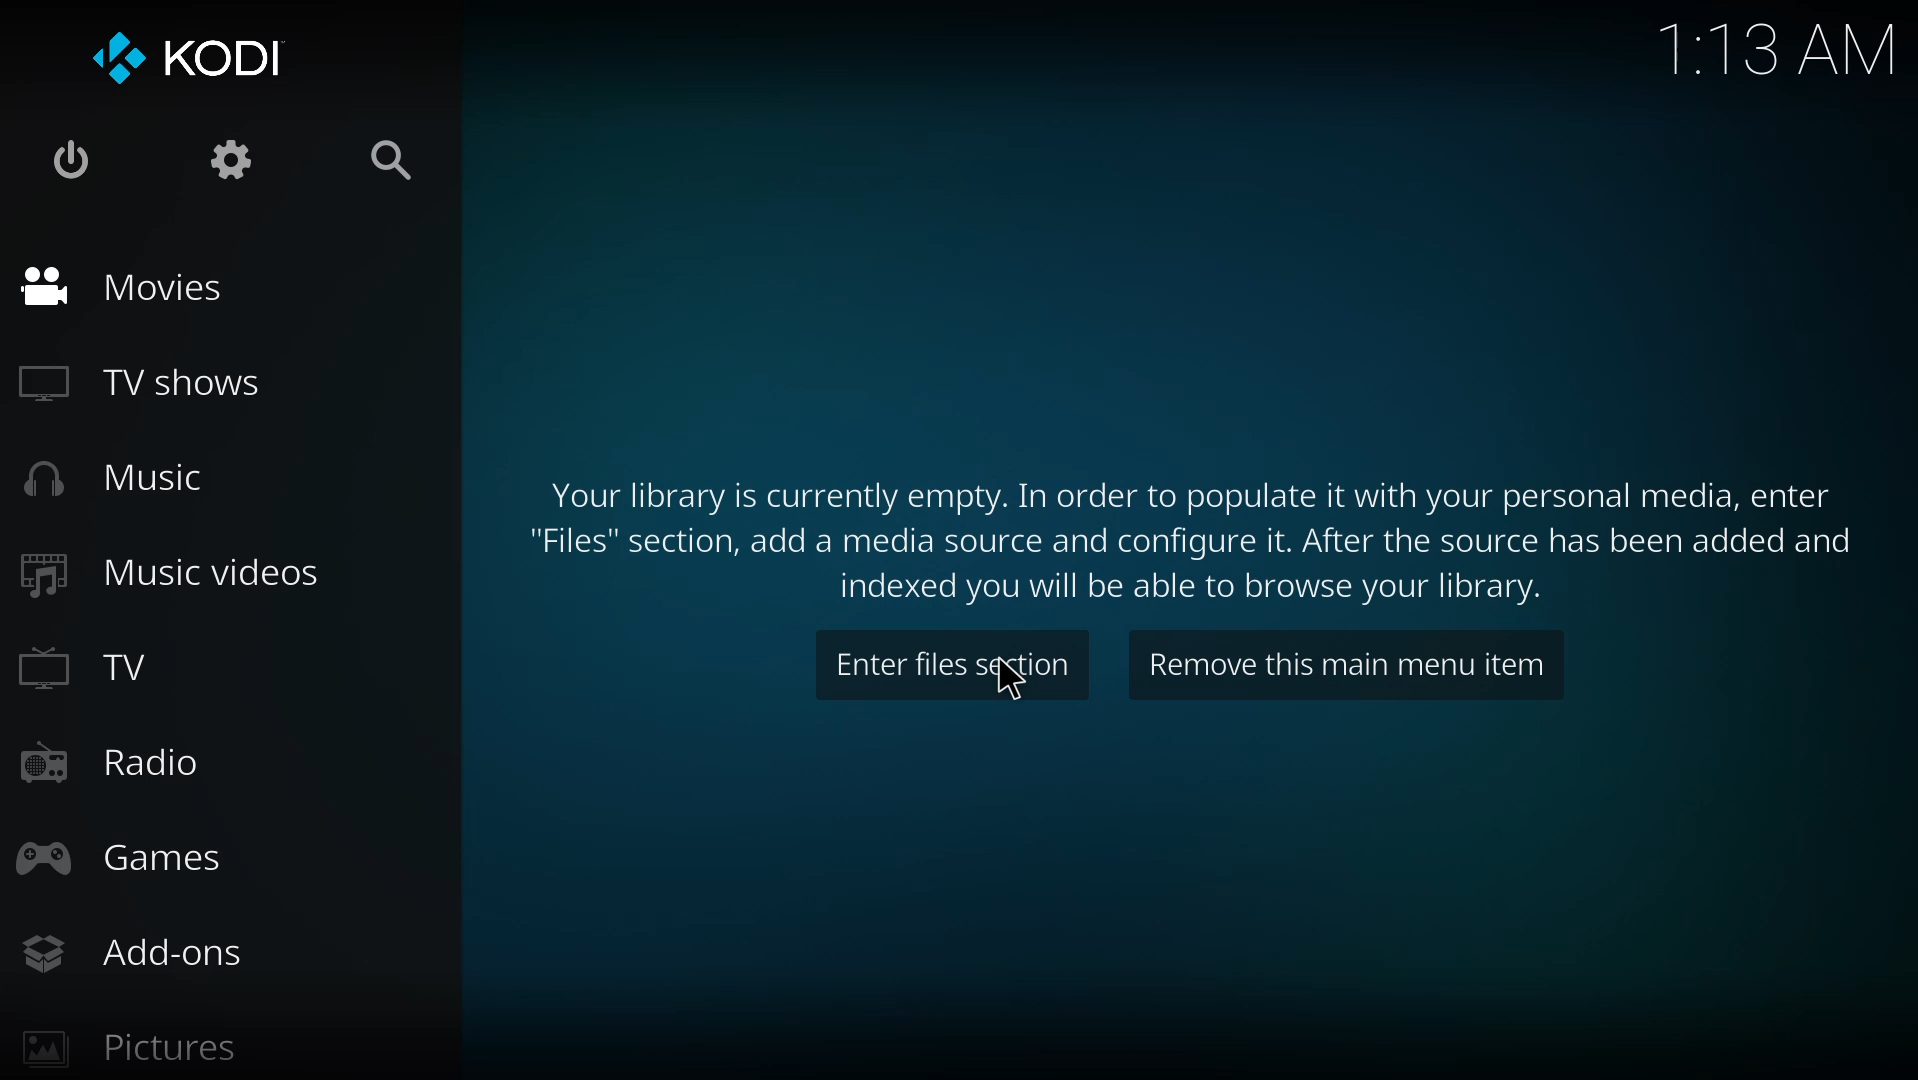 The width and height of the screenshot is (1918, 1080). Describe the element at coordinates (62, 164) in the screenshot. I see `power` at that location.